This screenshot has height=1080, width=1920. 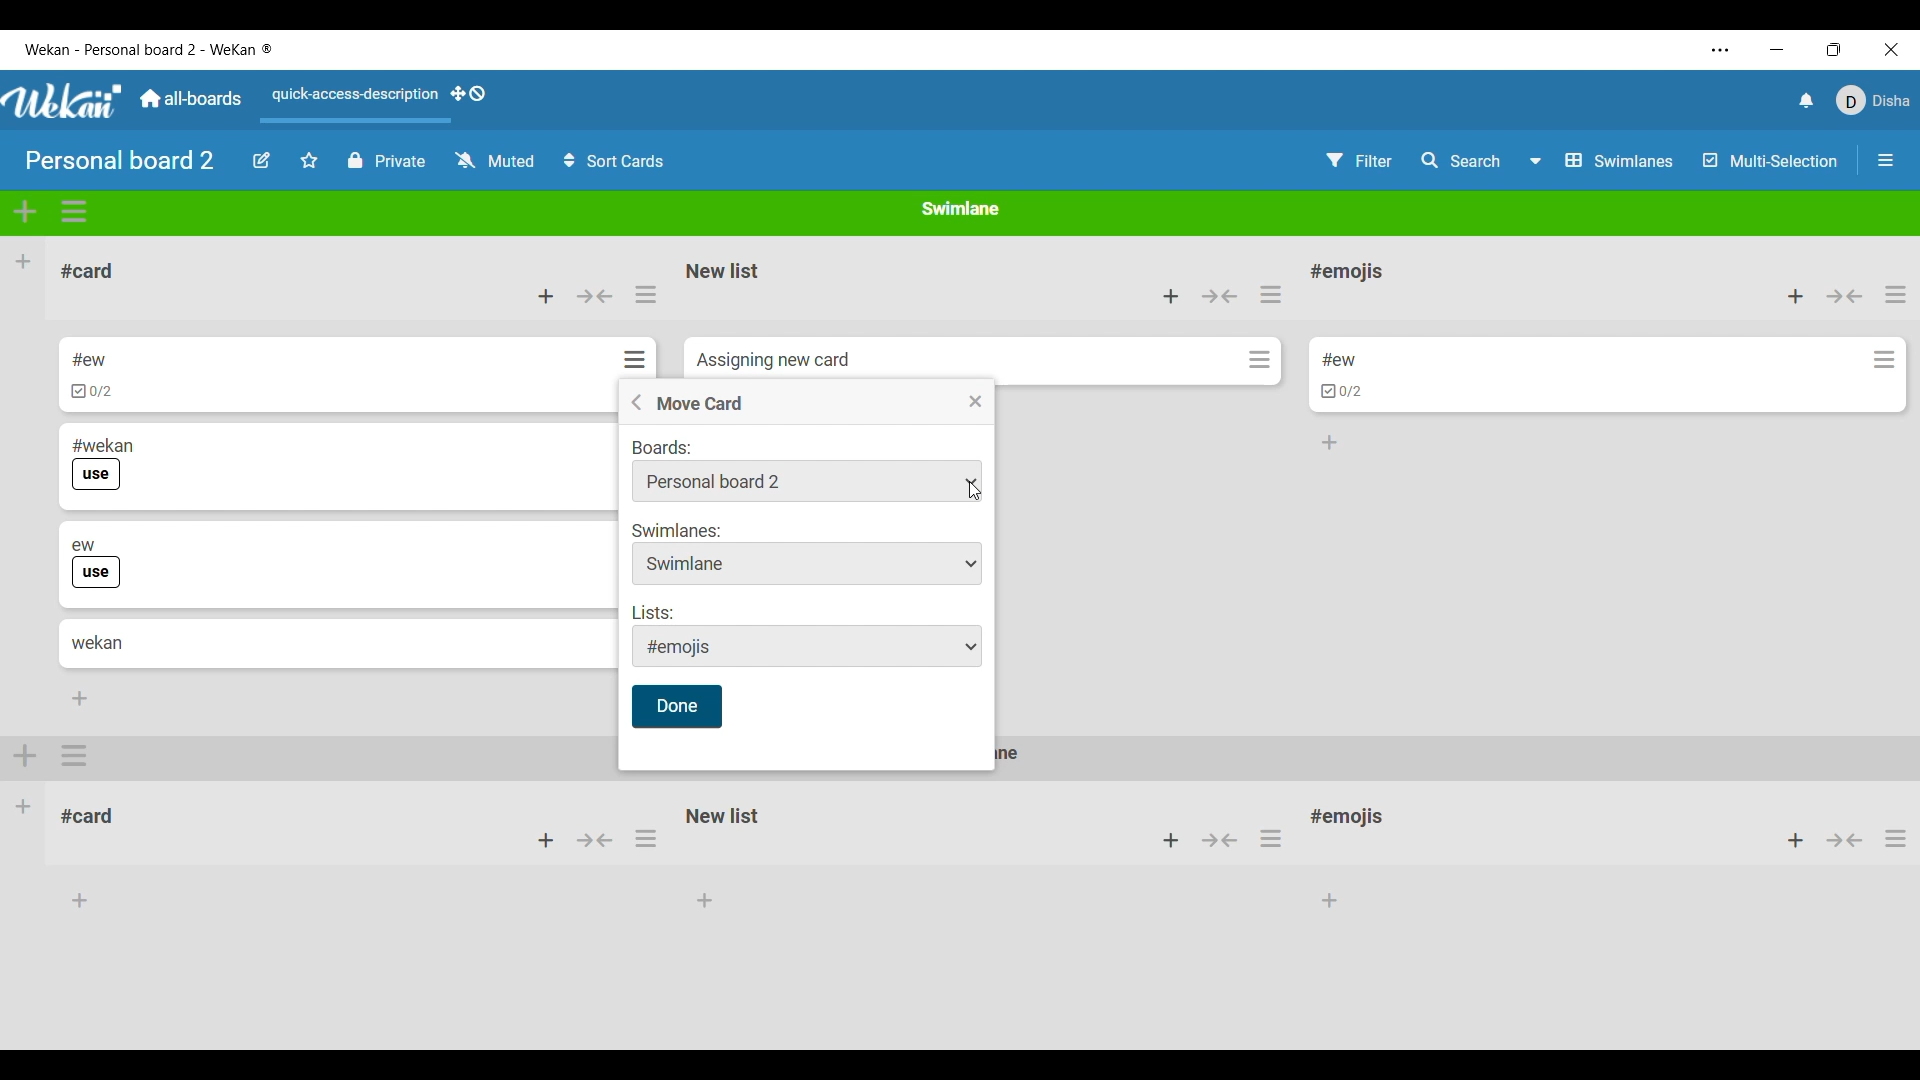 I want to click on Add card to top of list, so click(x=546, y=296).